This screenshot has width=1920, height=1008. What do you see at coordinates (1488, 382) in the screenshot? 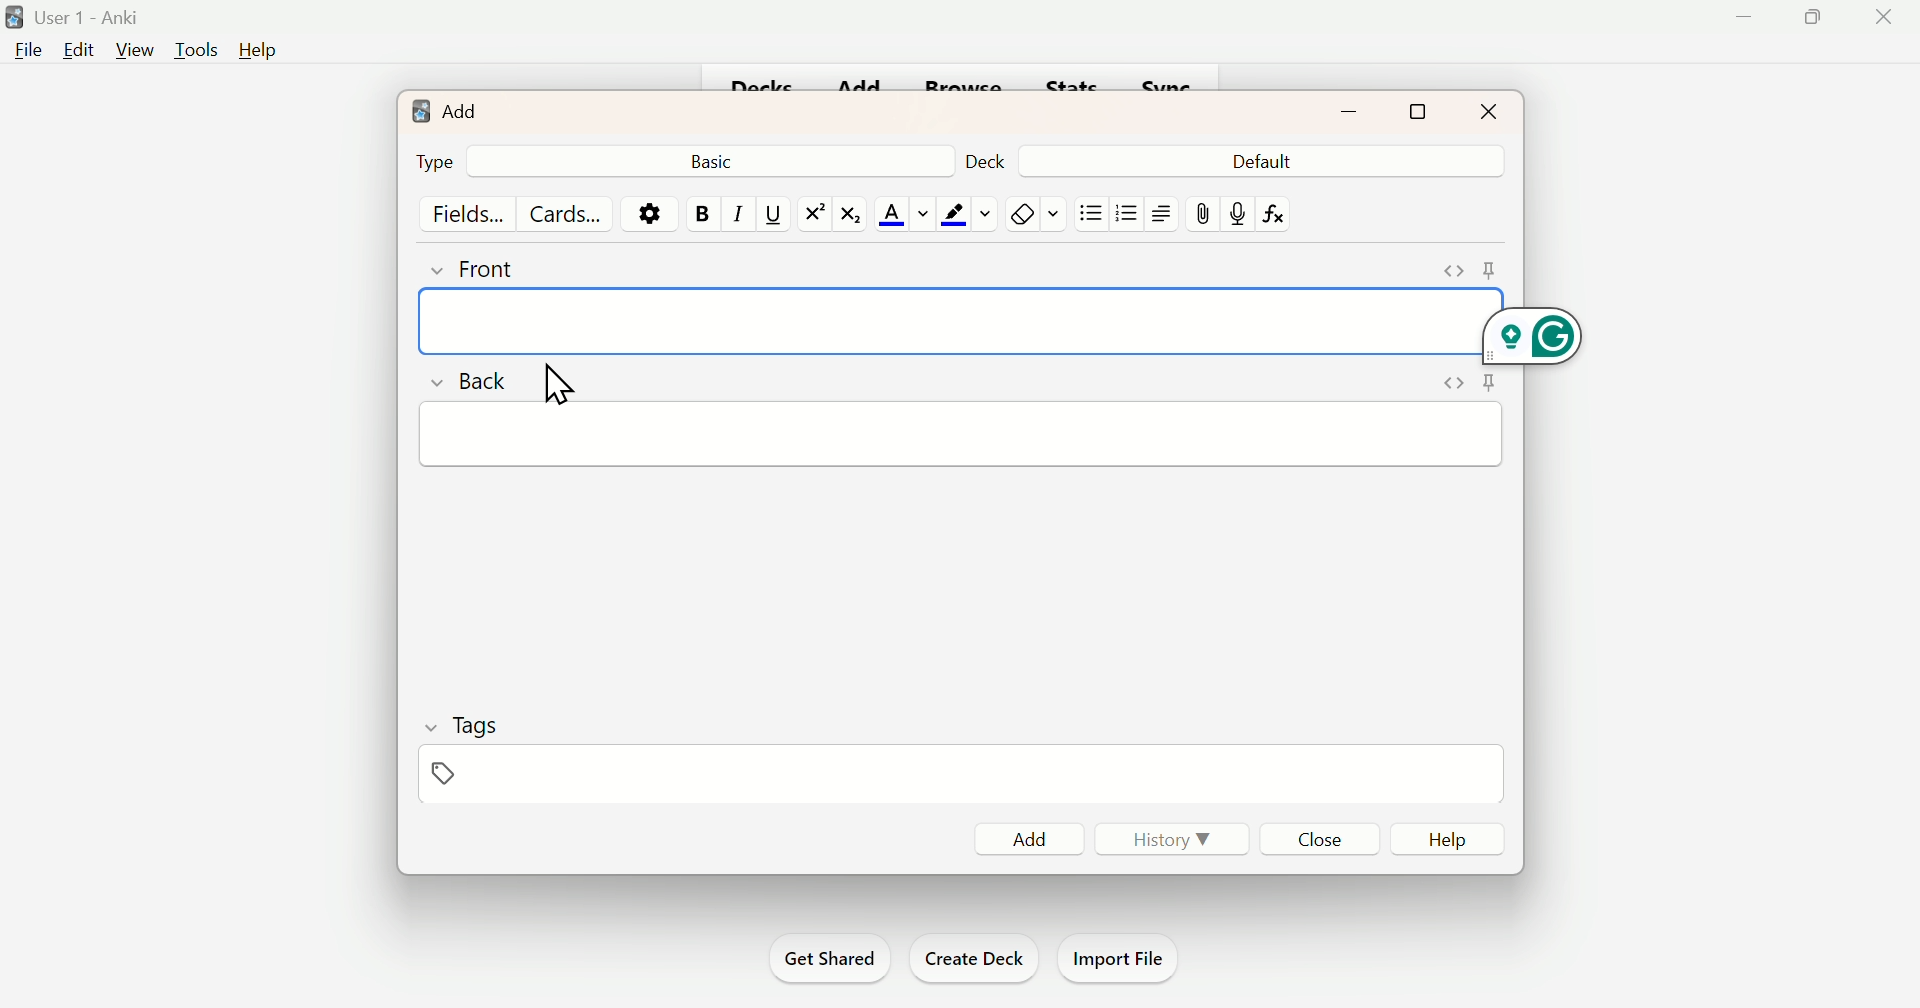
I see `pin` at bounding box center [1488, 382].